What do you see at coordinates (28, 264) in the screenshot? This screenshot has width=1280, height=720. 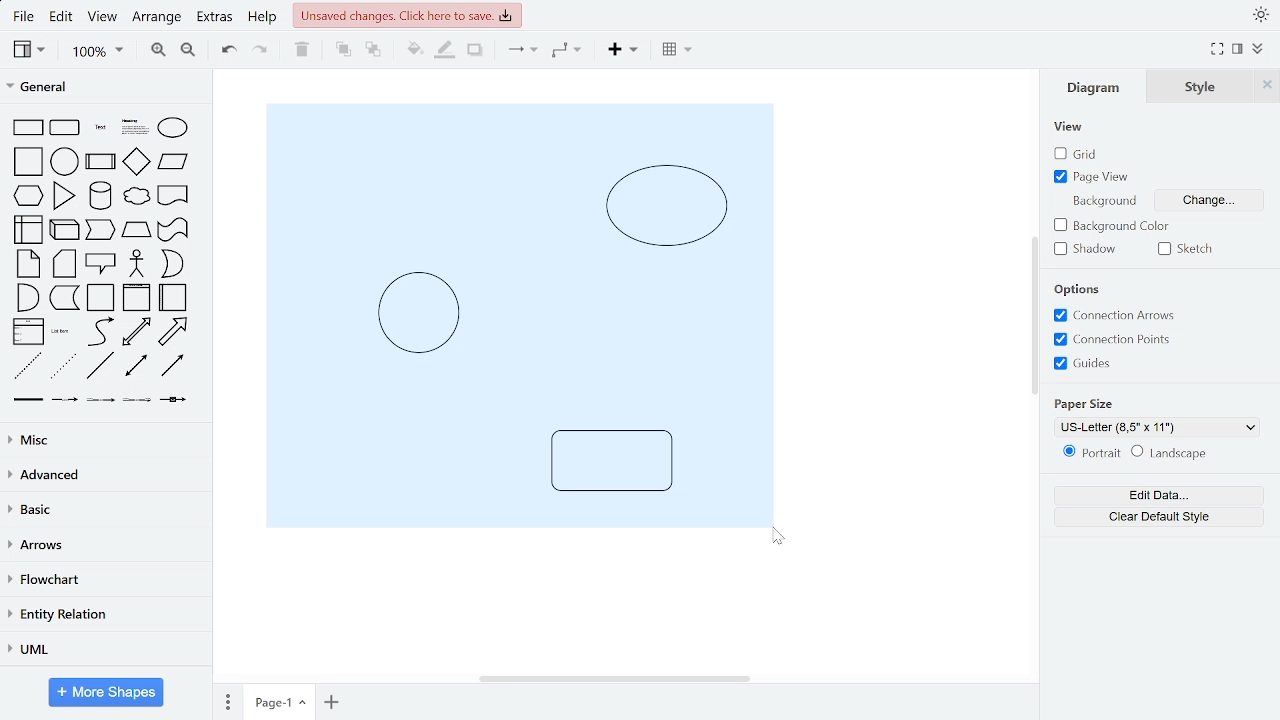 I see `note` at bounding box center [28, 264].